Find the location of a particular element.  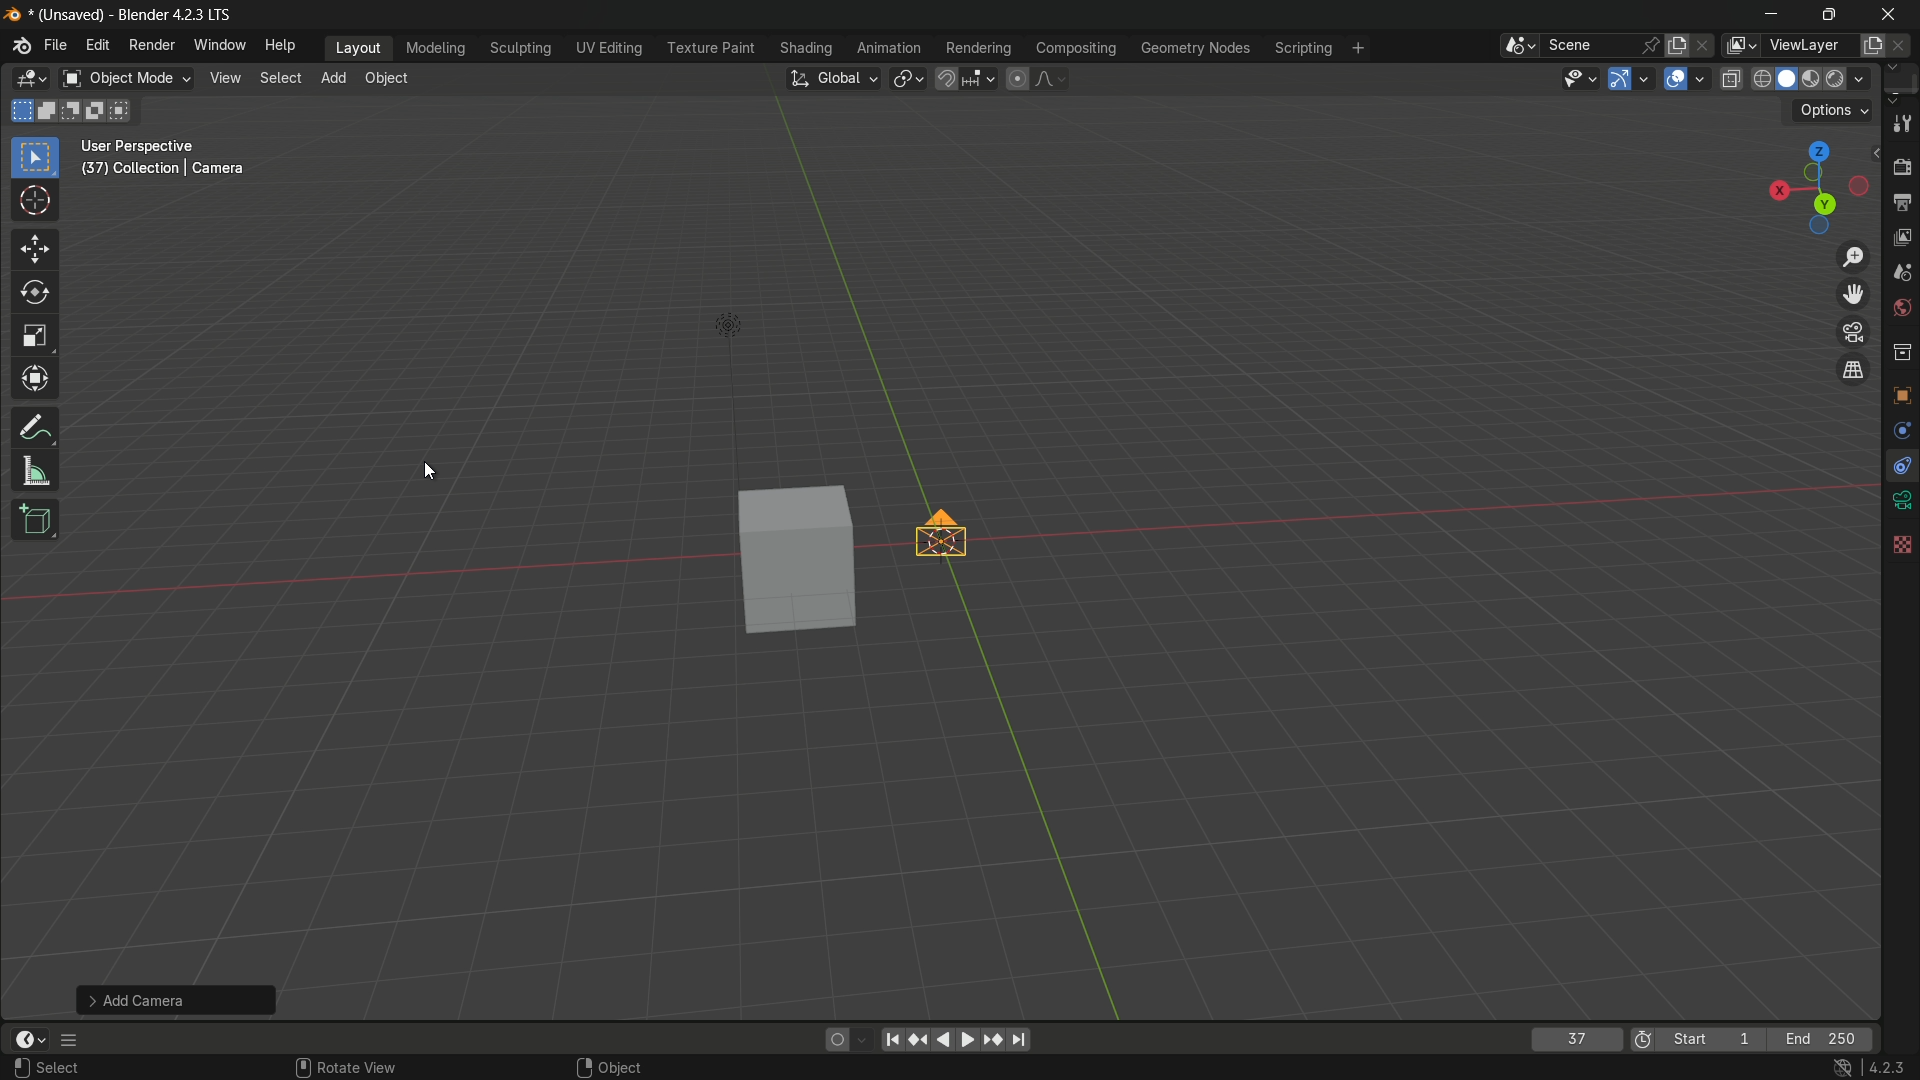

layout menu is located at coordinates (355, 47).